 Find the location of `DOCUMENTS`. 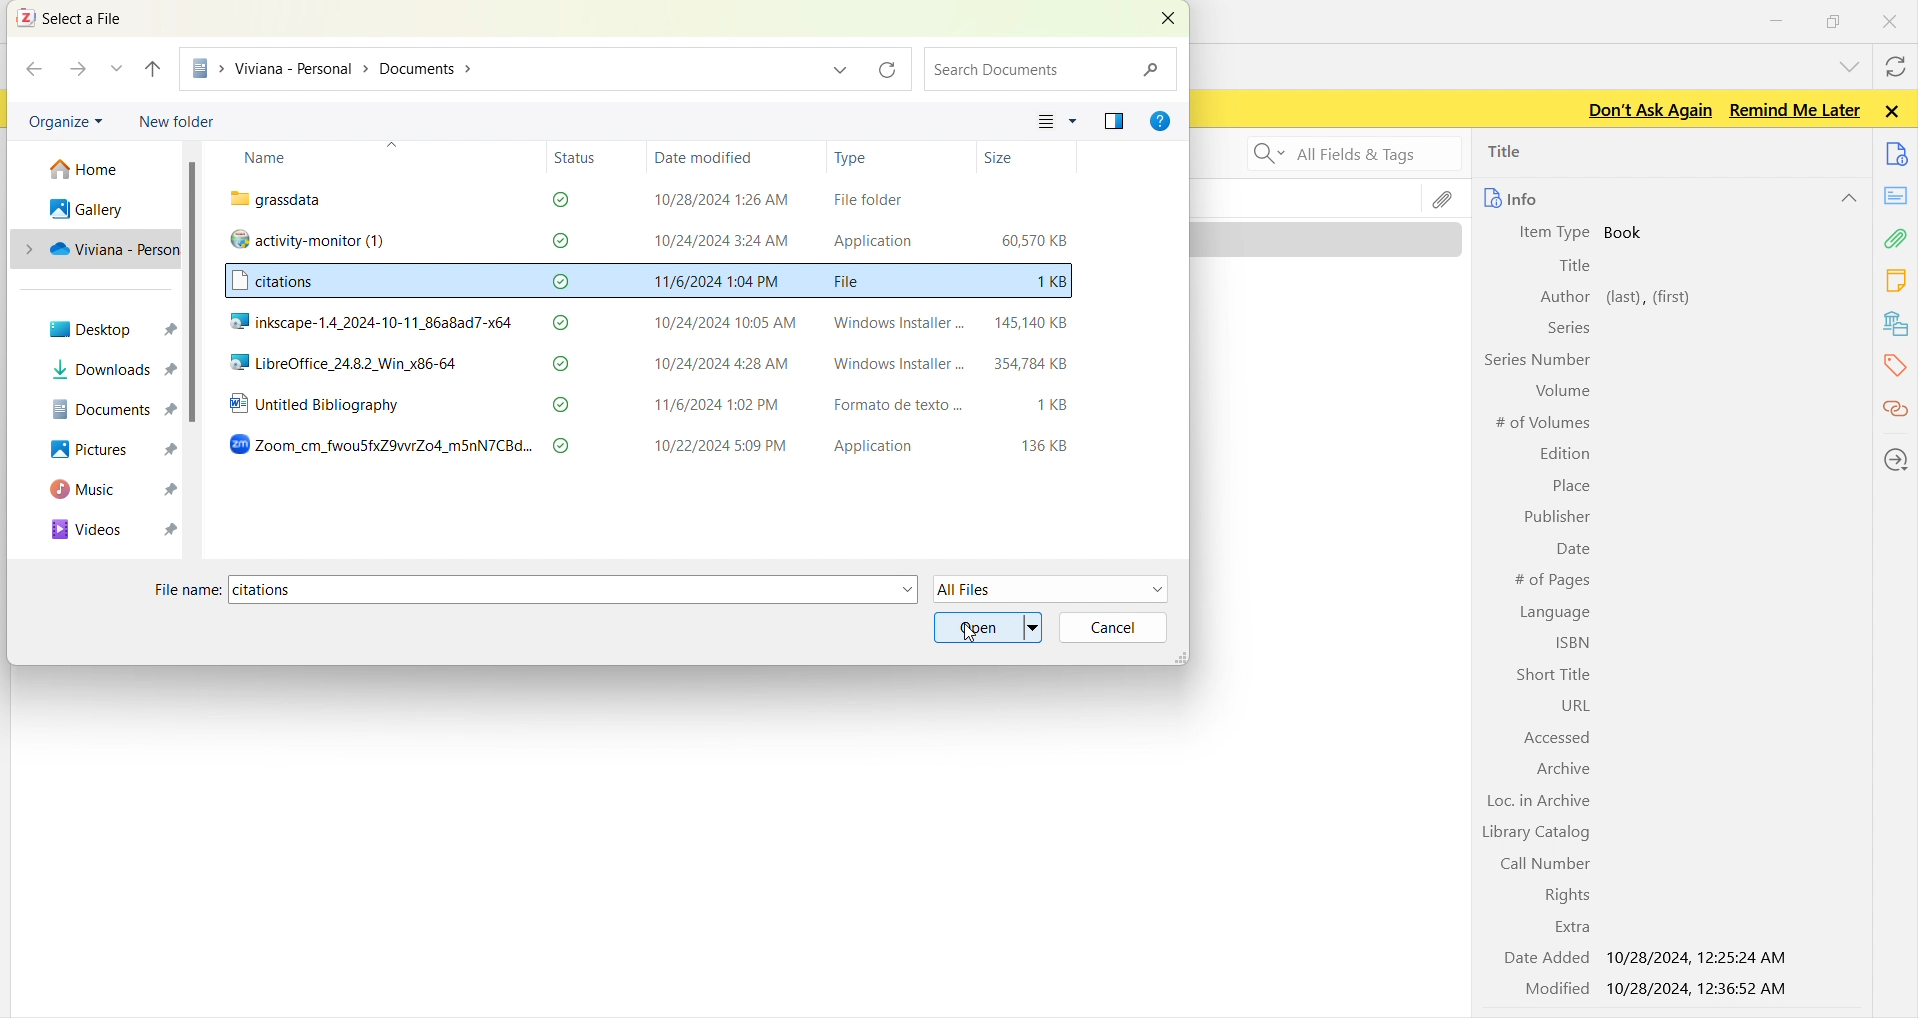

DOCUMENTS is located at coordinates (96, 408).